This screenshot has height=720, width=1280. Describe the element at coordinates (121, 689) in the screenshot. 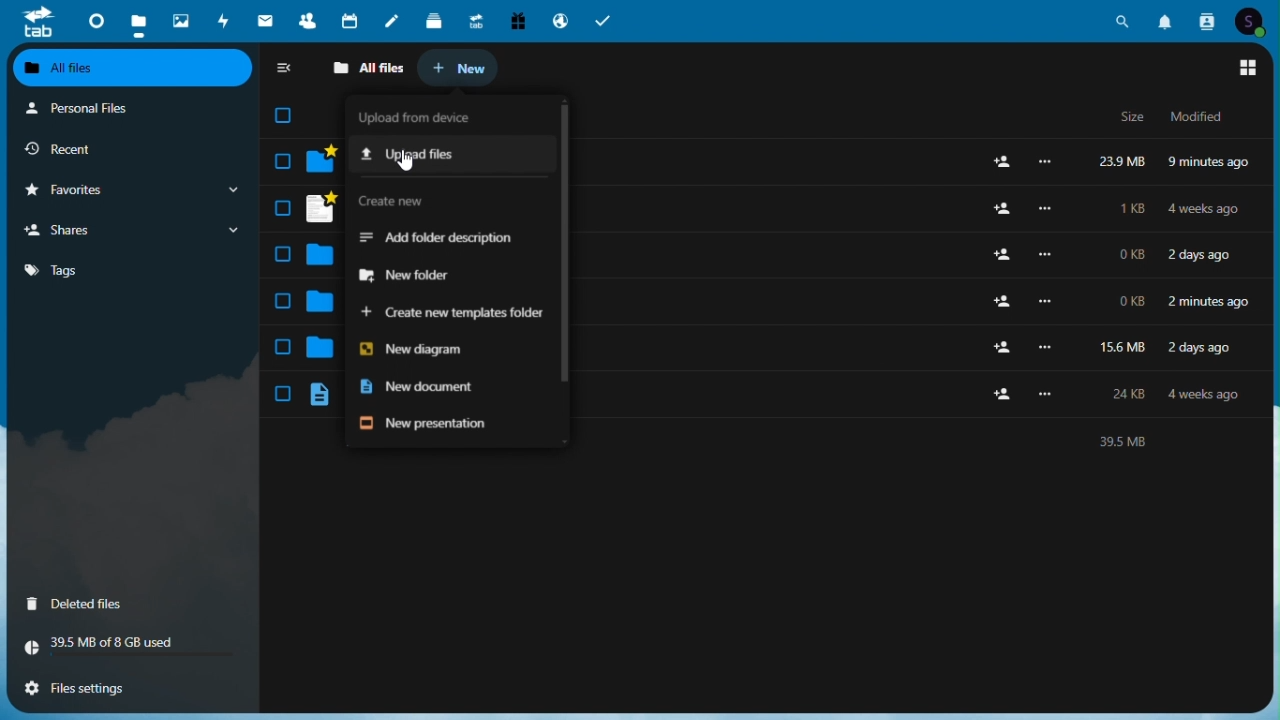

I see `File settings` at that location.